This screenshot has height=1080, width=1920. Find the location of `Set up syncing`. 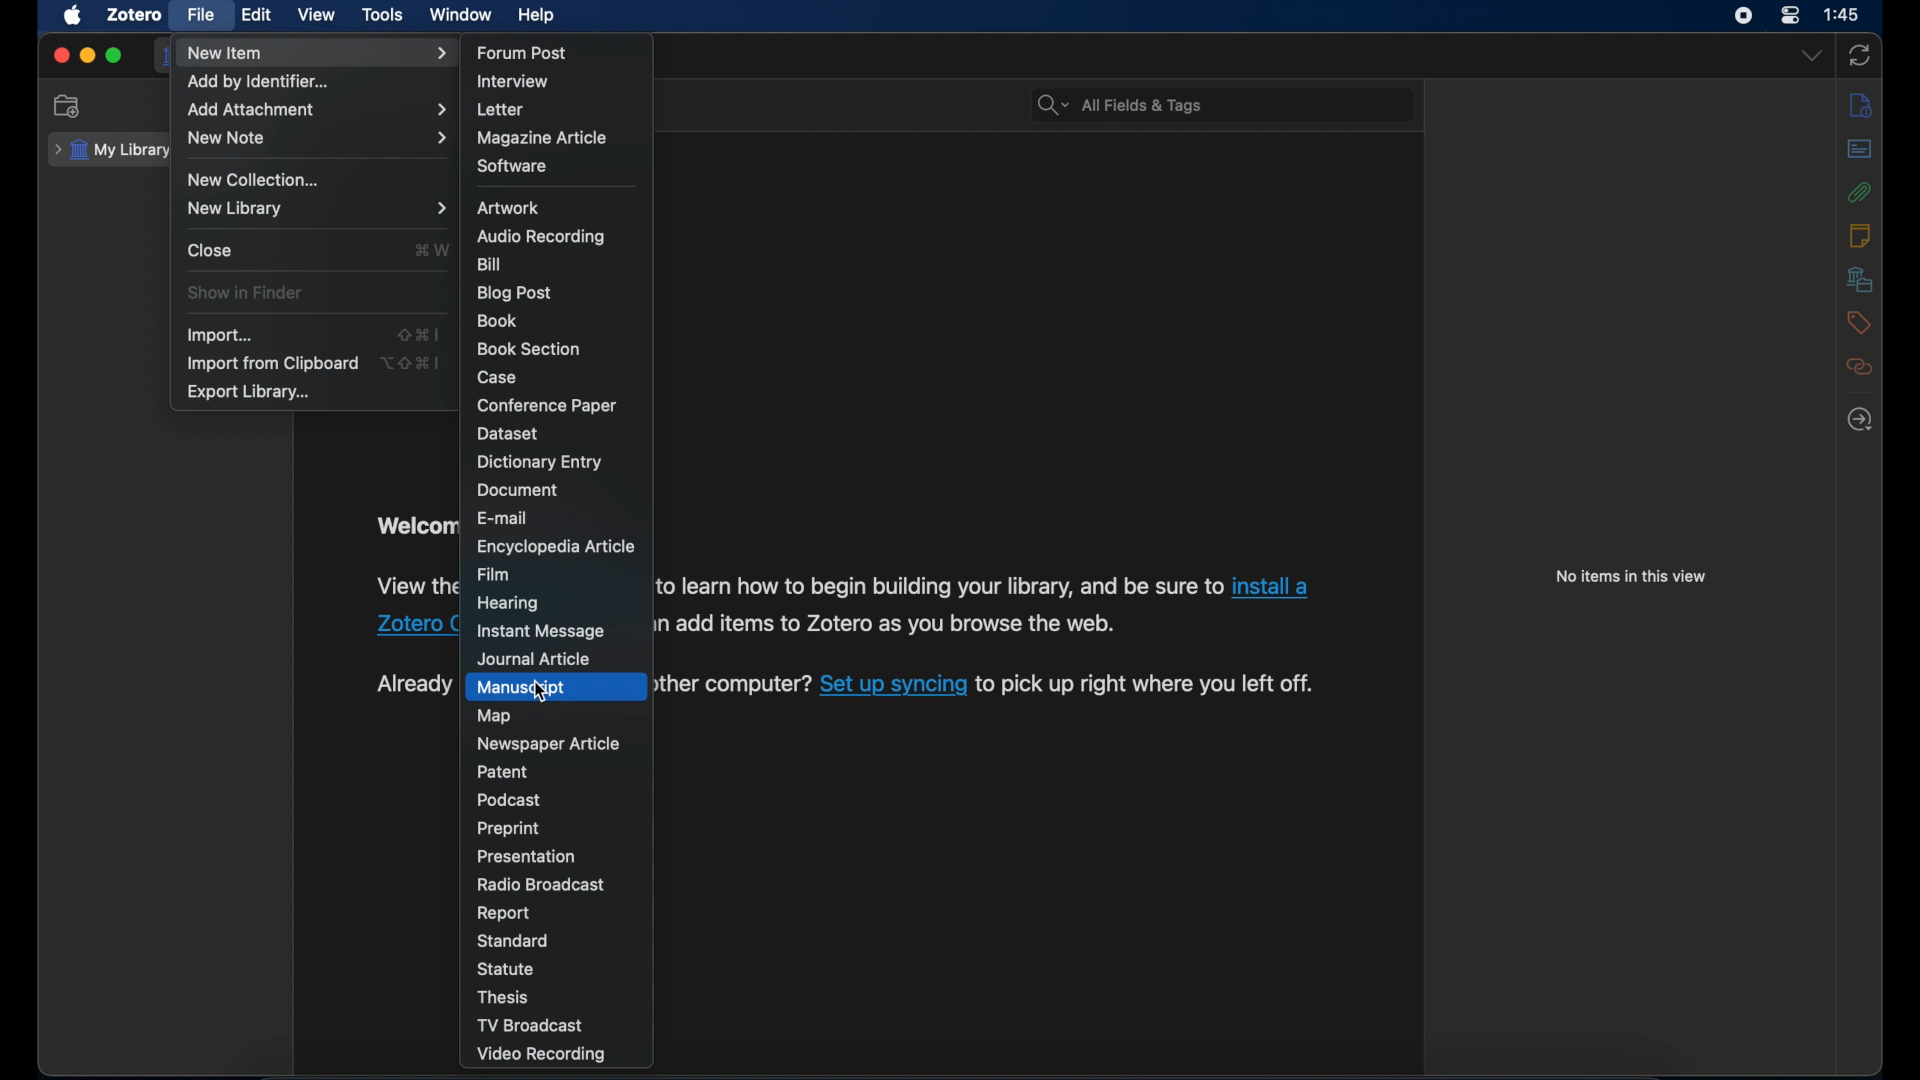

Set up syncing is located at coordinates (894, 683).